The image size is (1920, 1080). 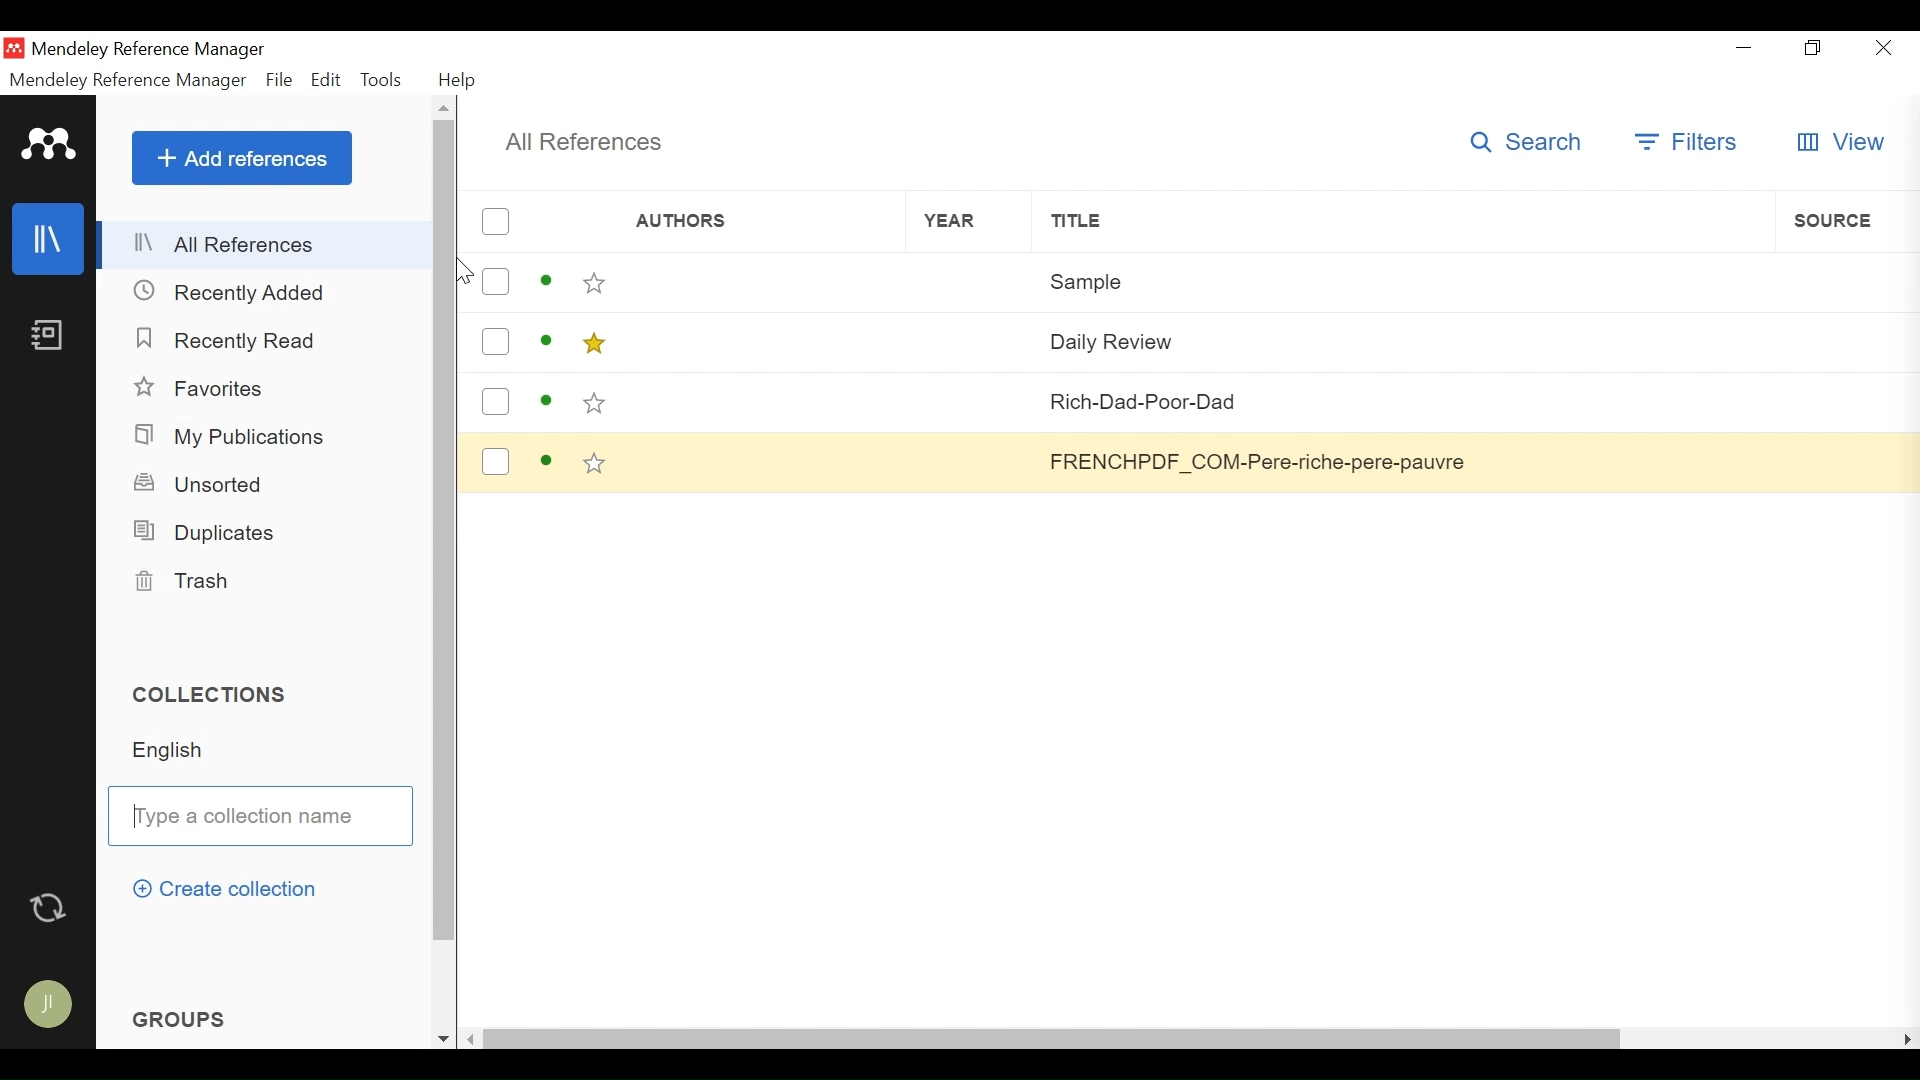 I want to click on Authors, so click(x=763, y=460).